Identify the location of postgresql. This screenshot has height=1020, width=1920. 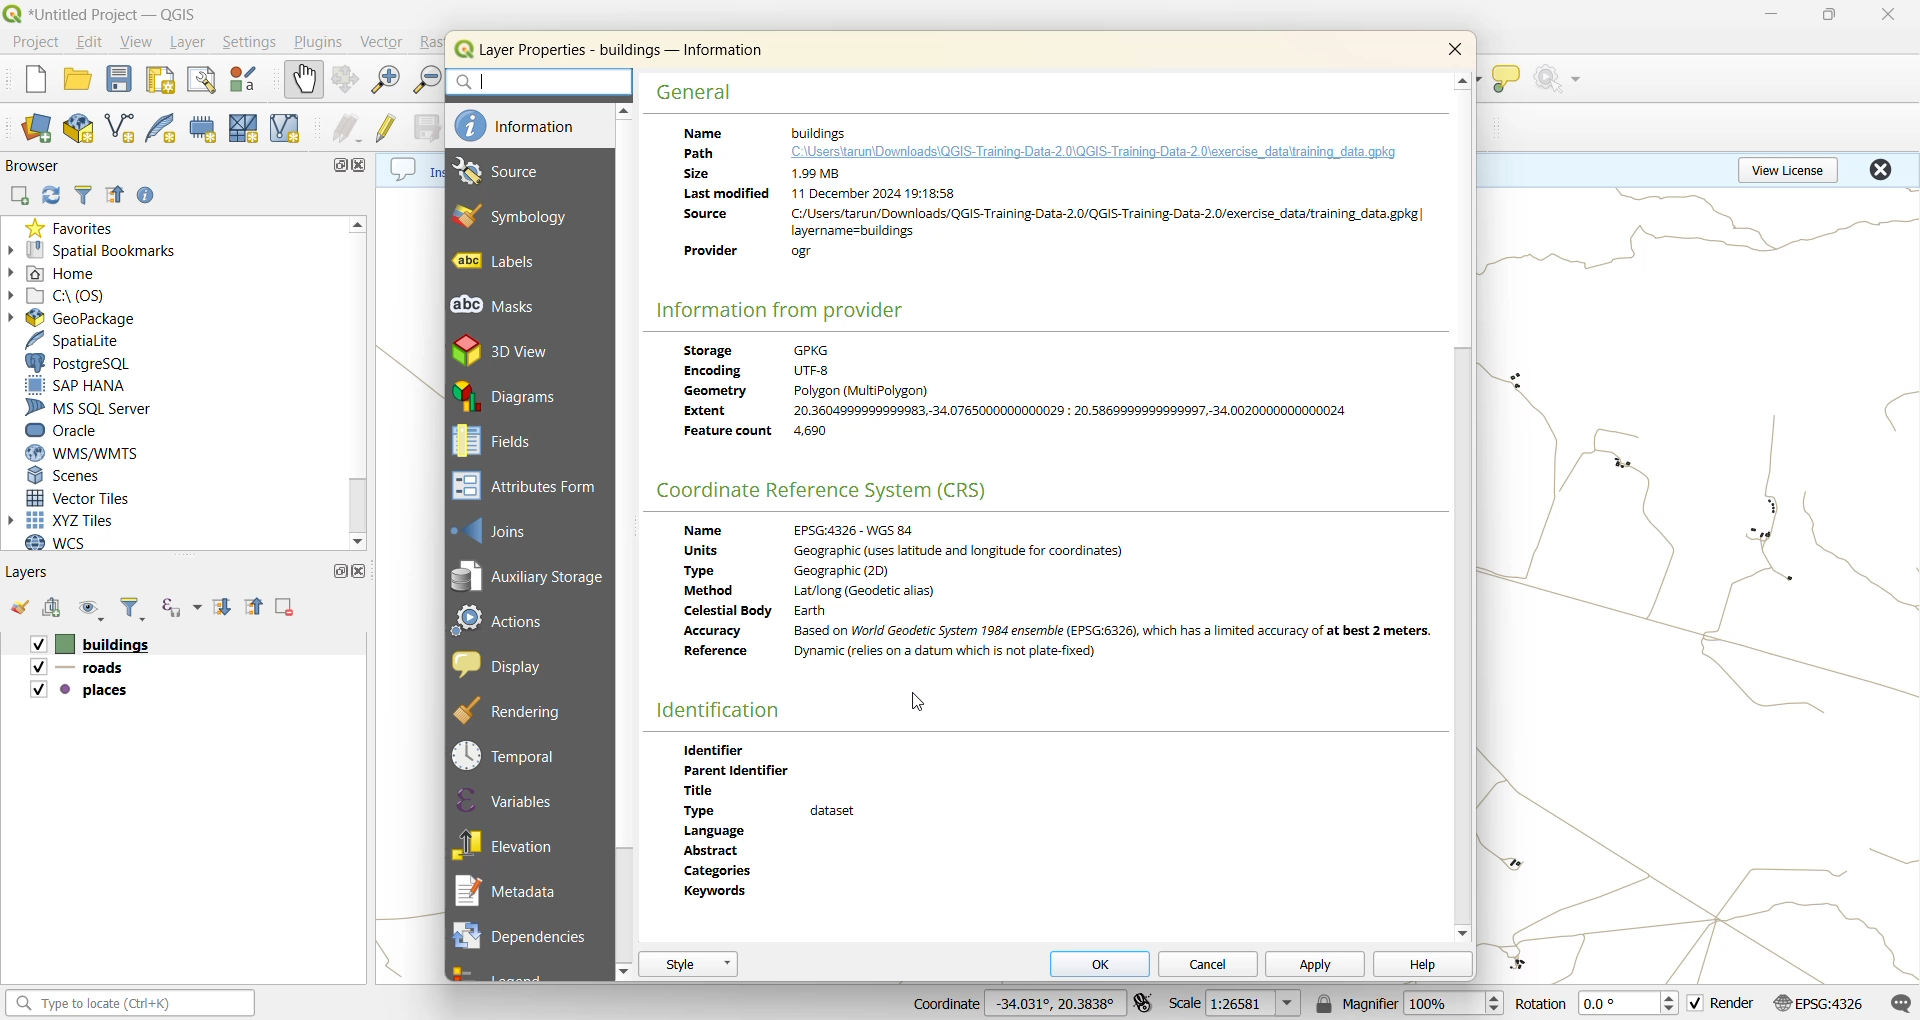
(88, 362).